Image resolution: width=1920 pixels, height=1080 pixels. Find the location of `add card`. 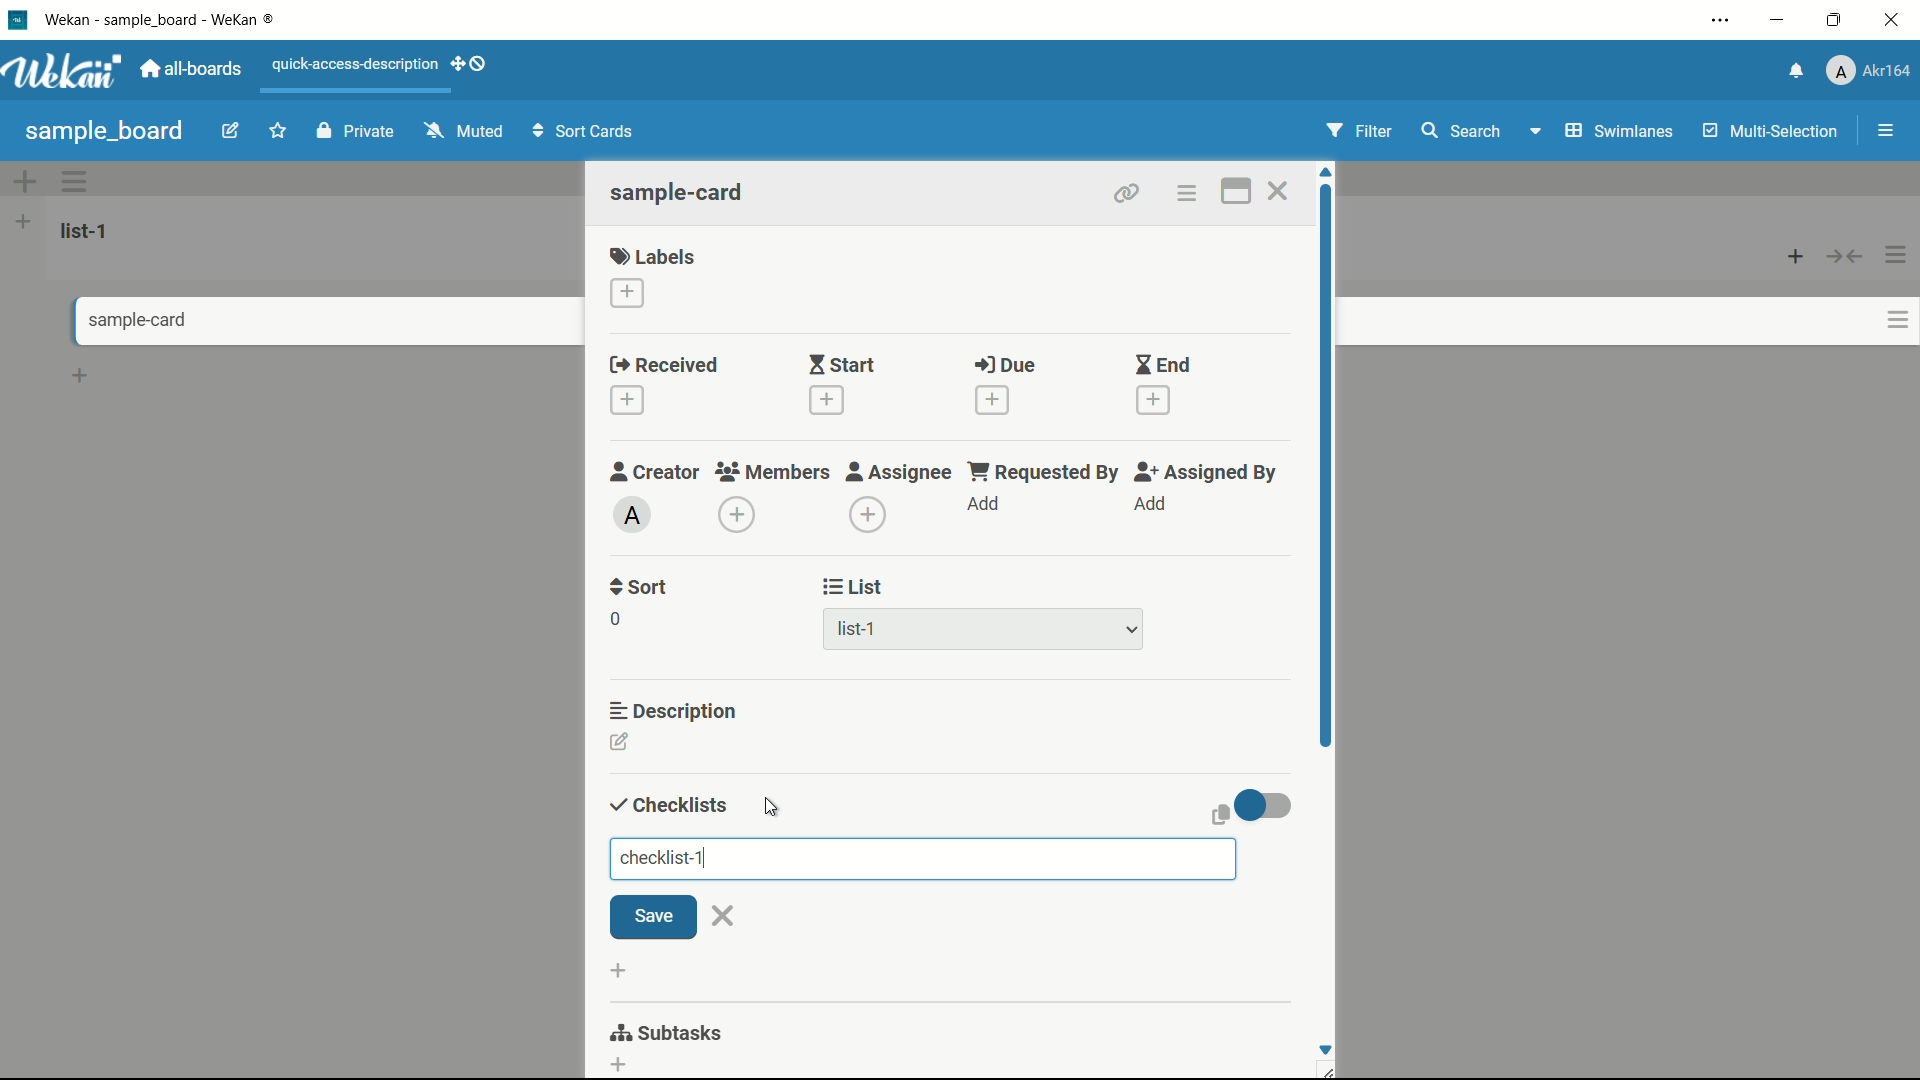

add card is located at coordinates (1796, 255).